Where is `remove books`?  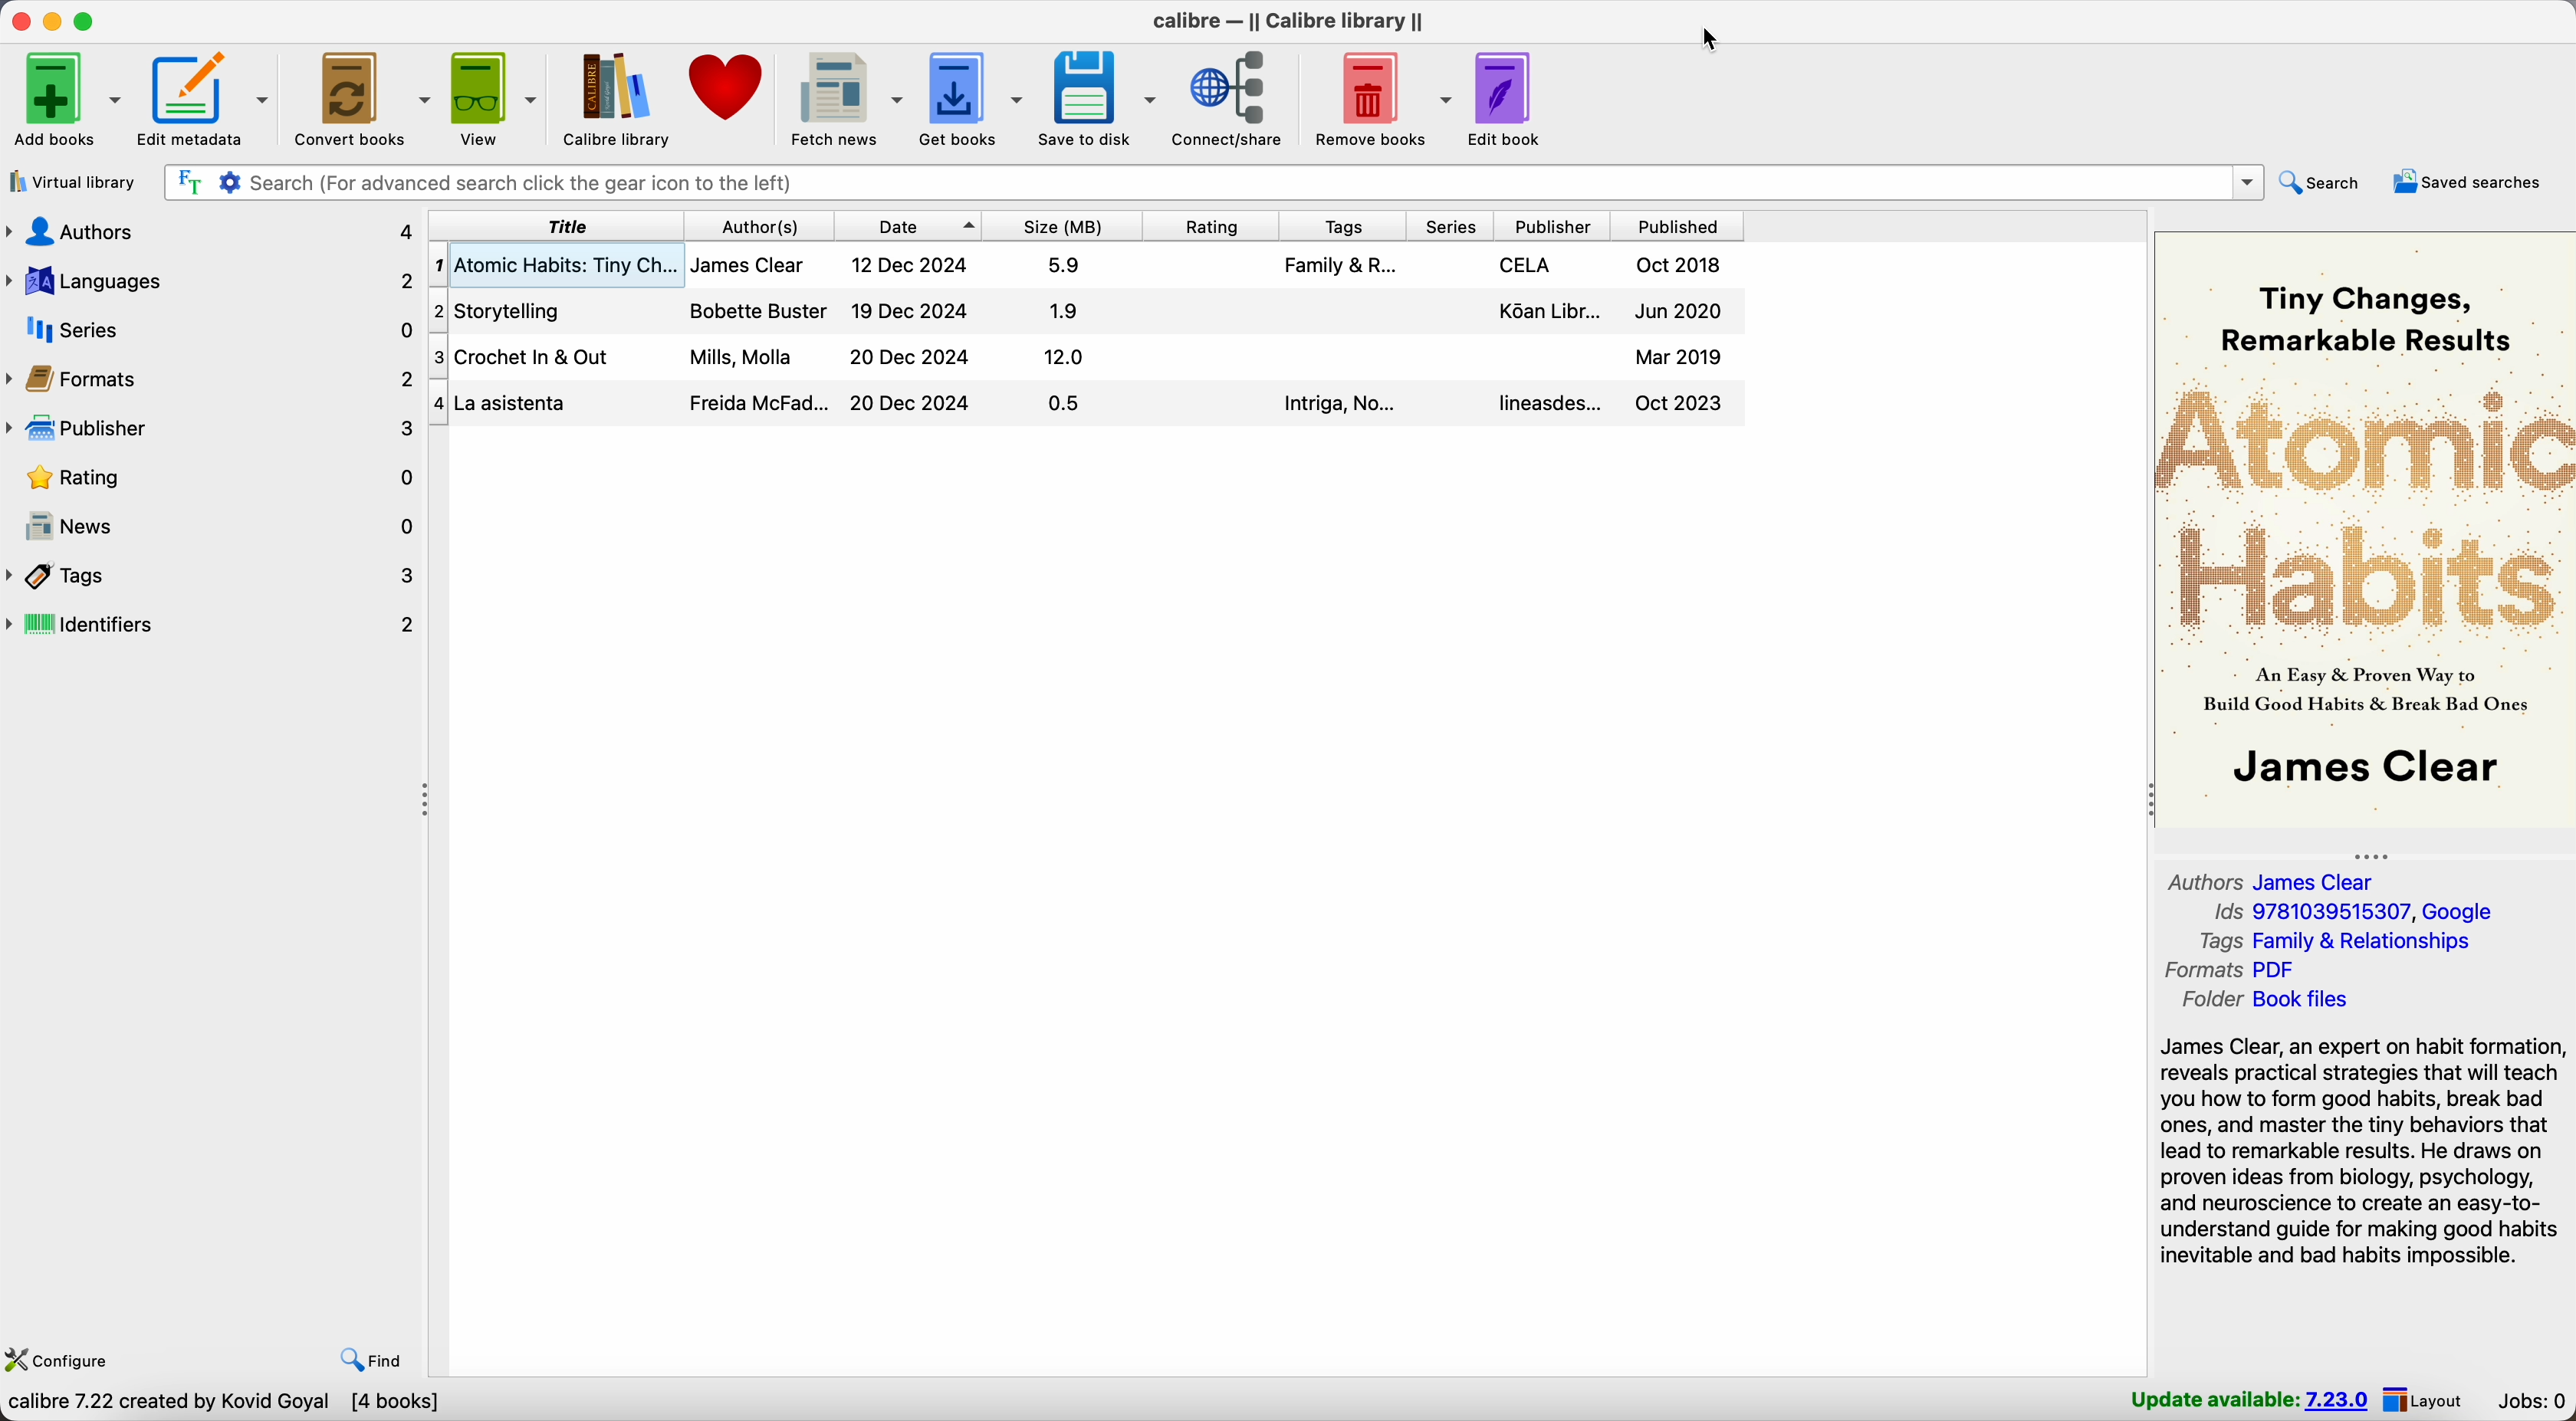 remove books is located at coordinates (1383, 100).